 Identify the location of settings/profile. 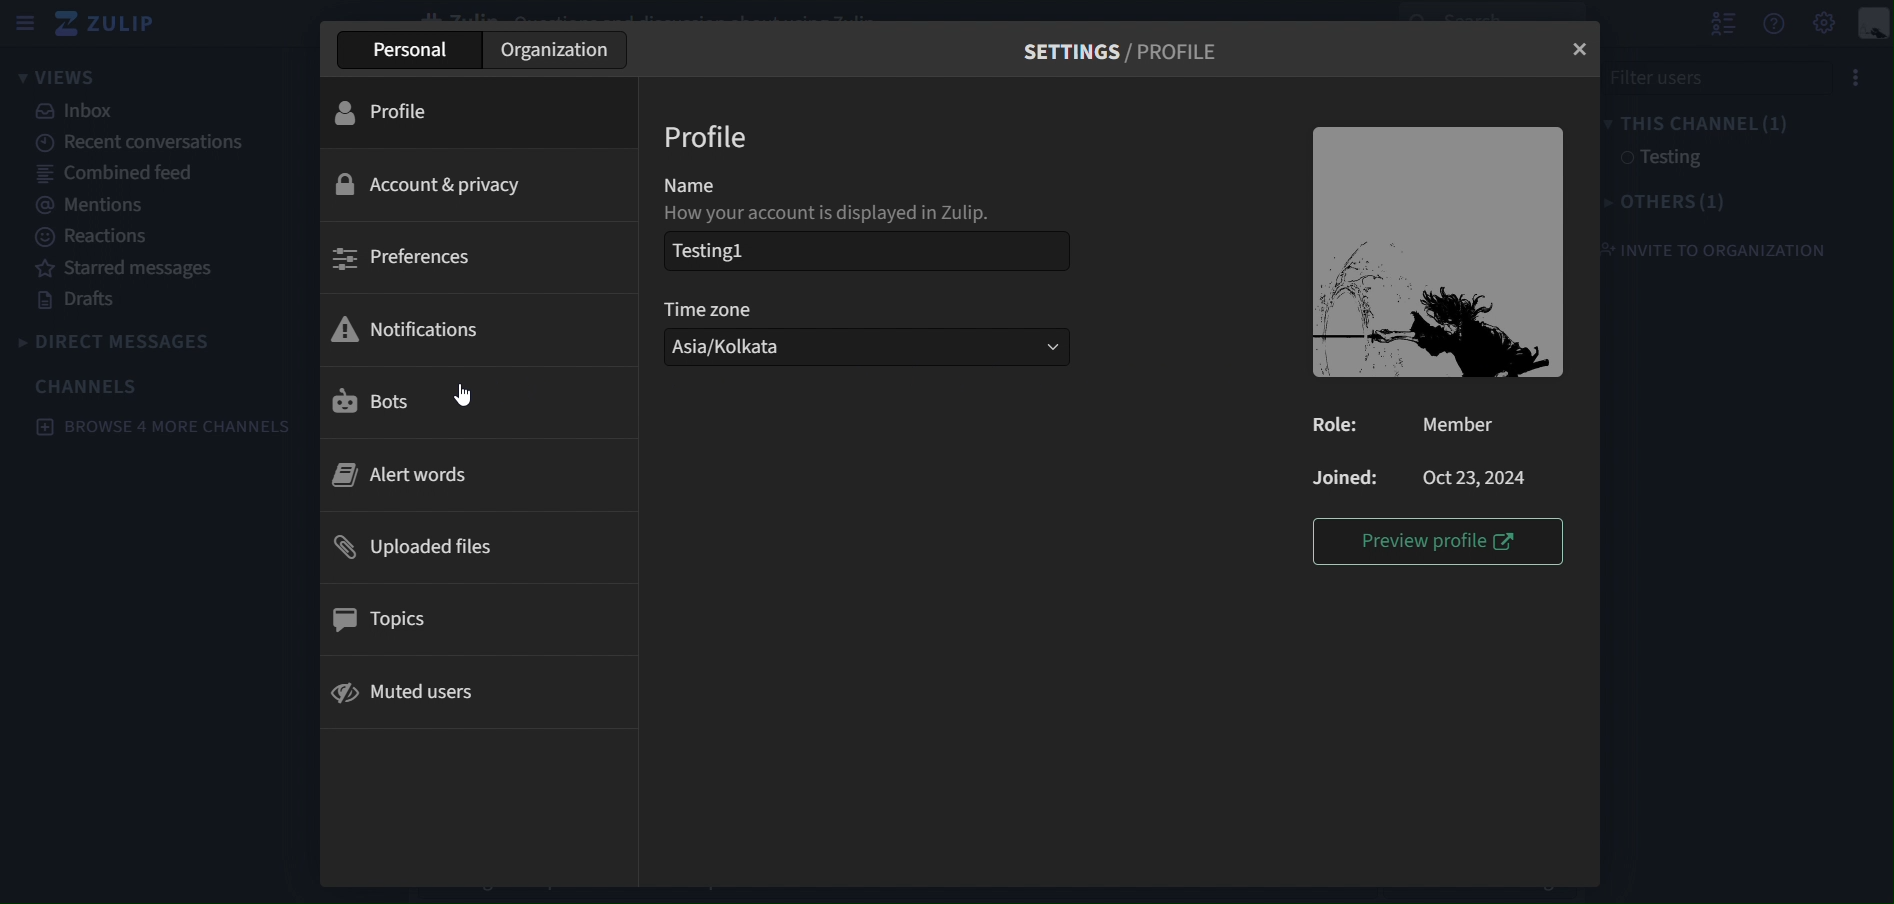
(1122, 54).